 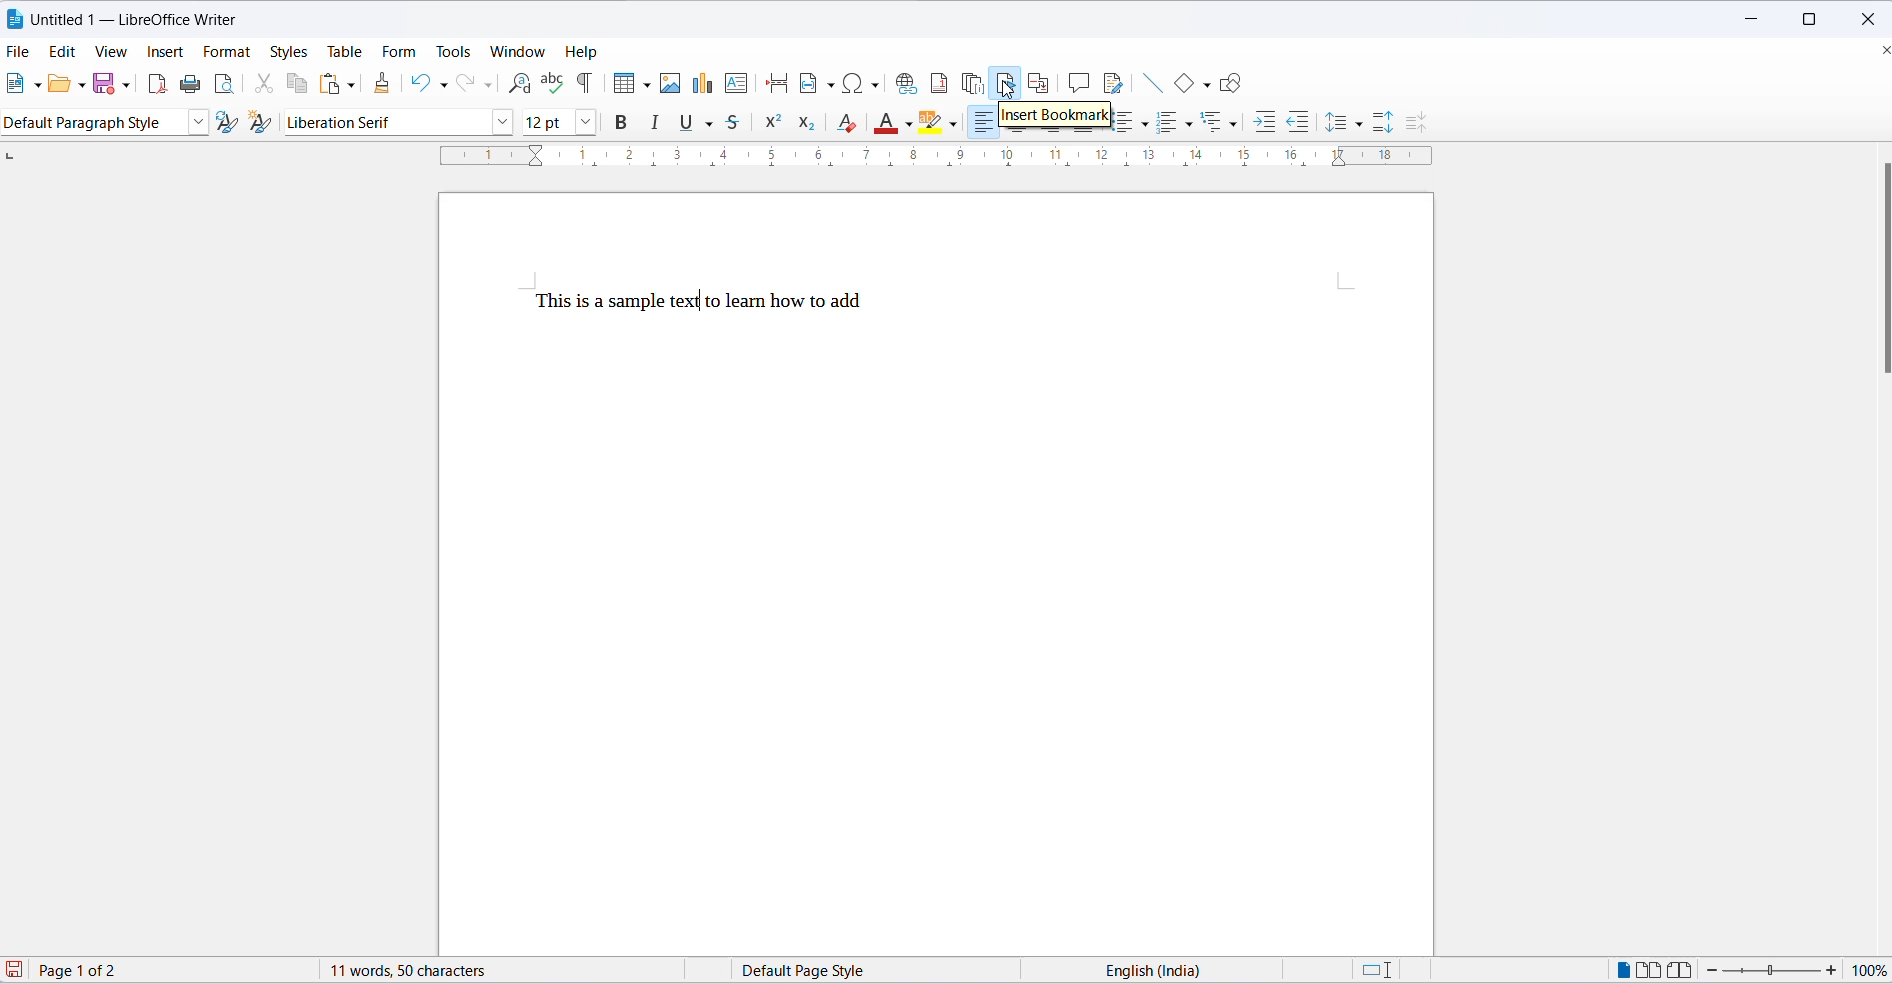 What do you see at coordinates (1867, 16) in the screenshot?
I see `close` at bounding box center [1867, 16].